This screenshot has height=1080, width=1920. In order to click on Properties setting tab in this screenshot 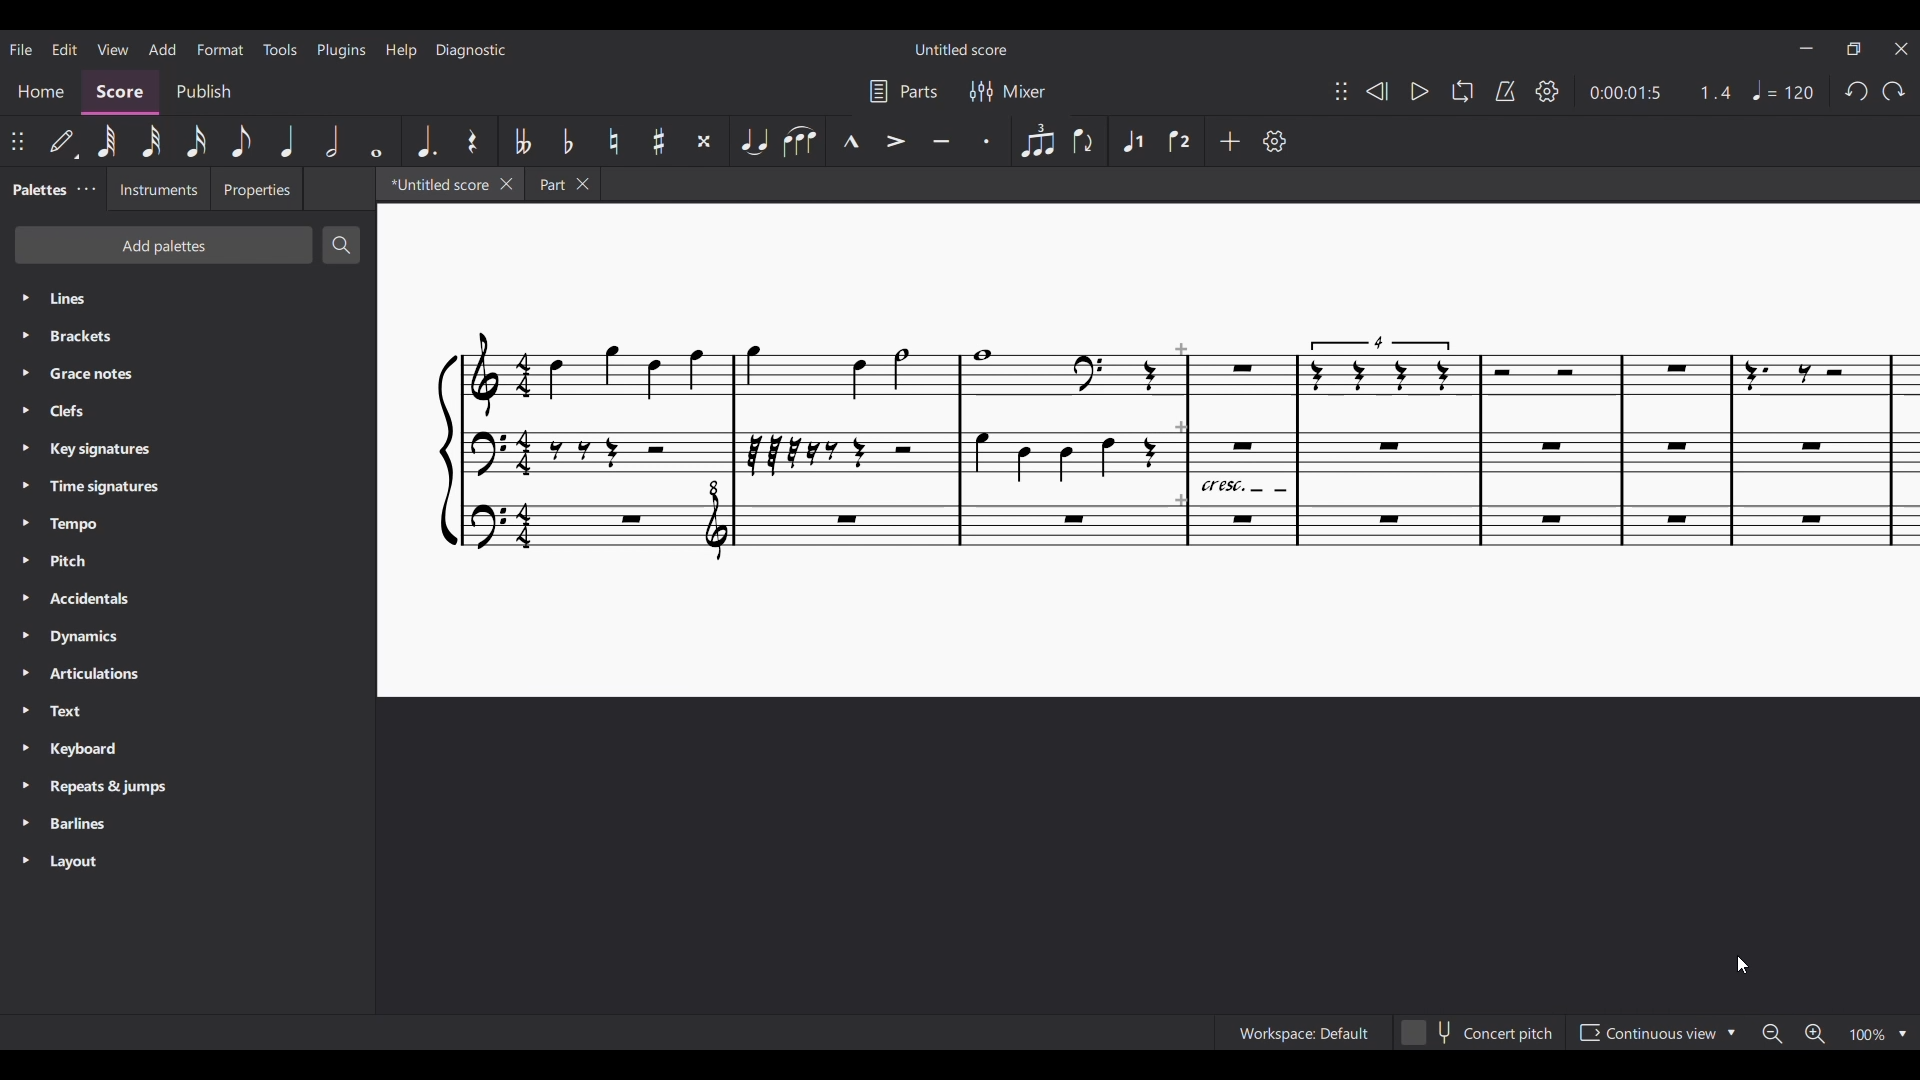, I will do `click(256, 188)`.